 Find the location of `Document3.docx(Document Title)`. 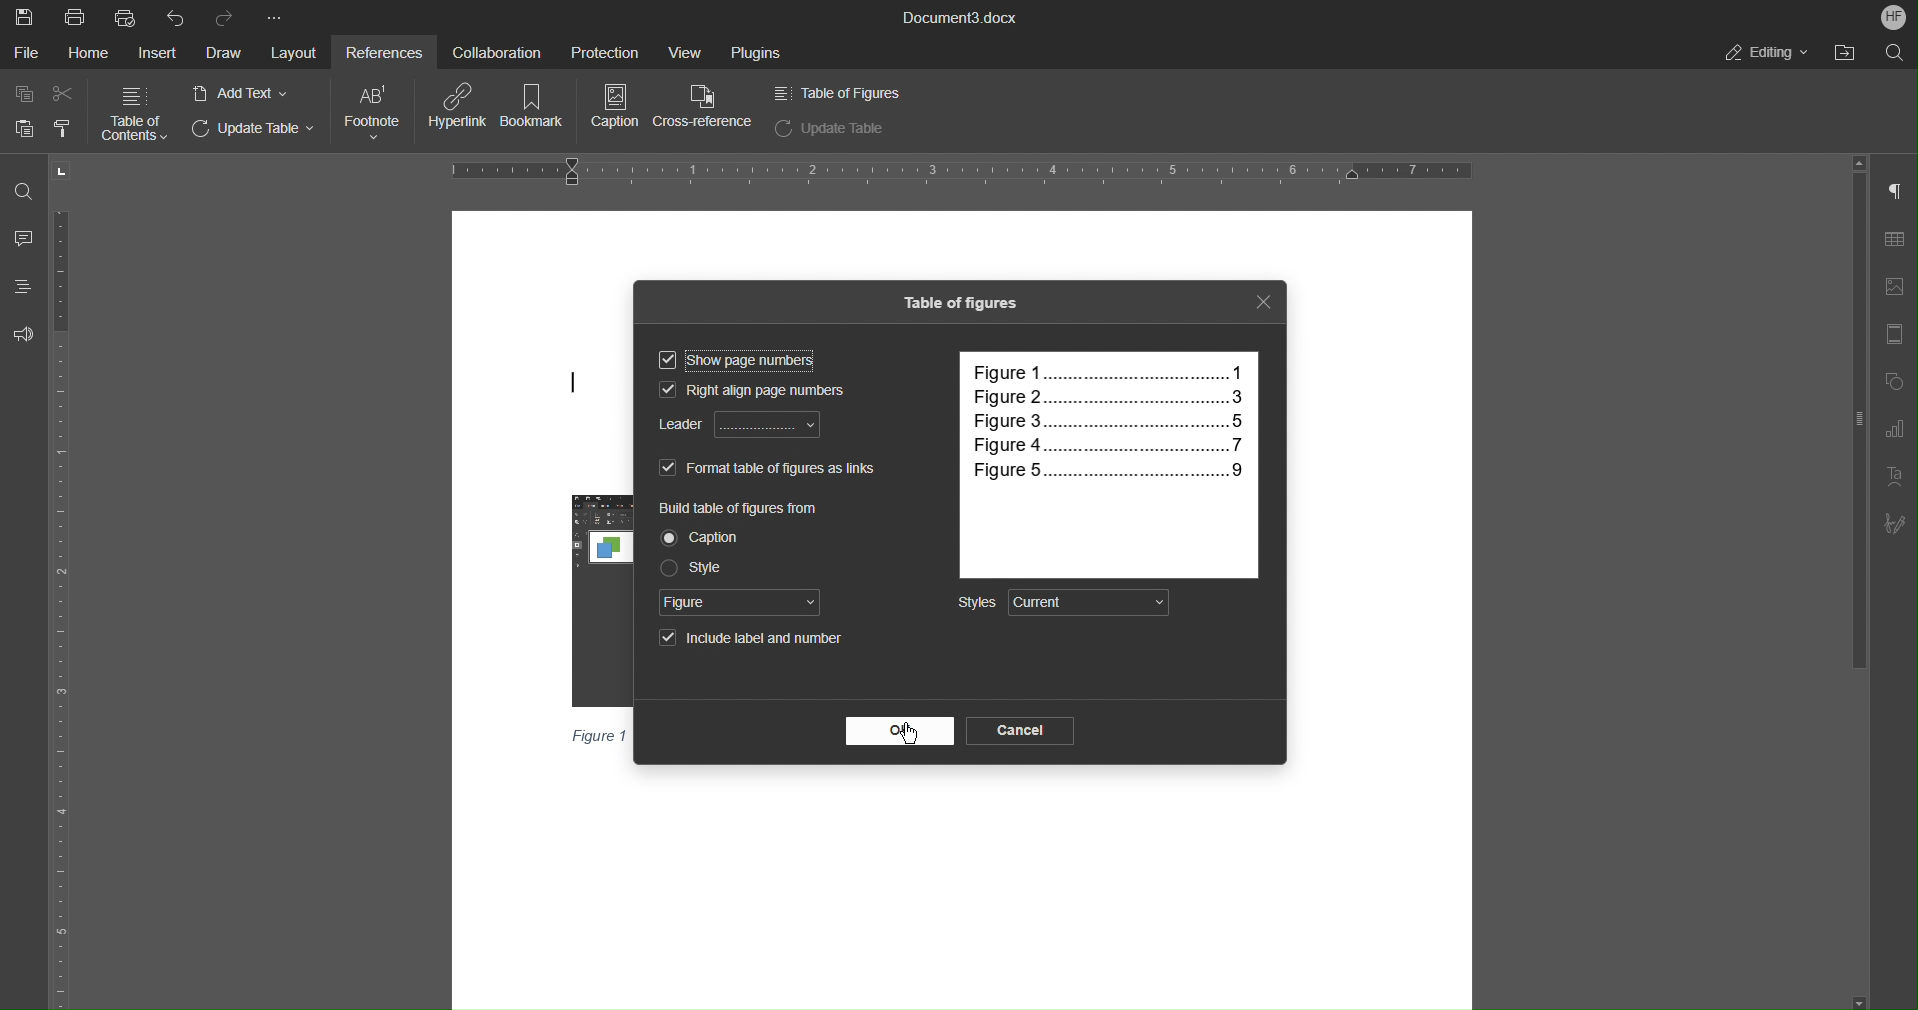

Document3.docx(Document Title) is located at coordinates (958, 17).